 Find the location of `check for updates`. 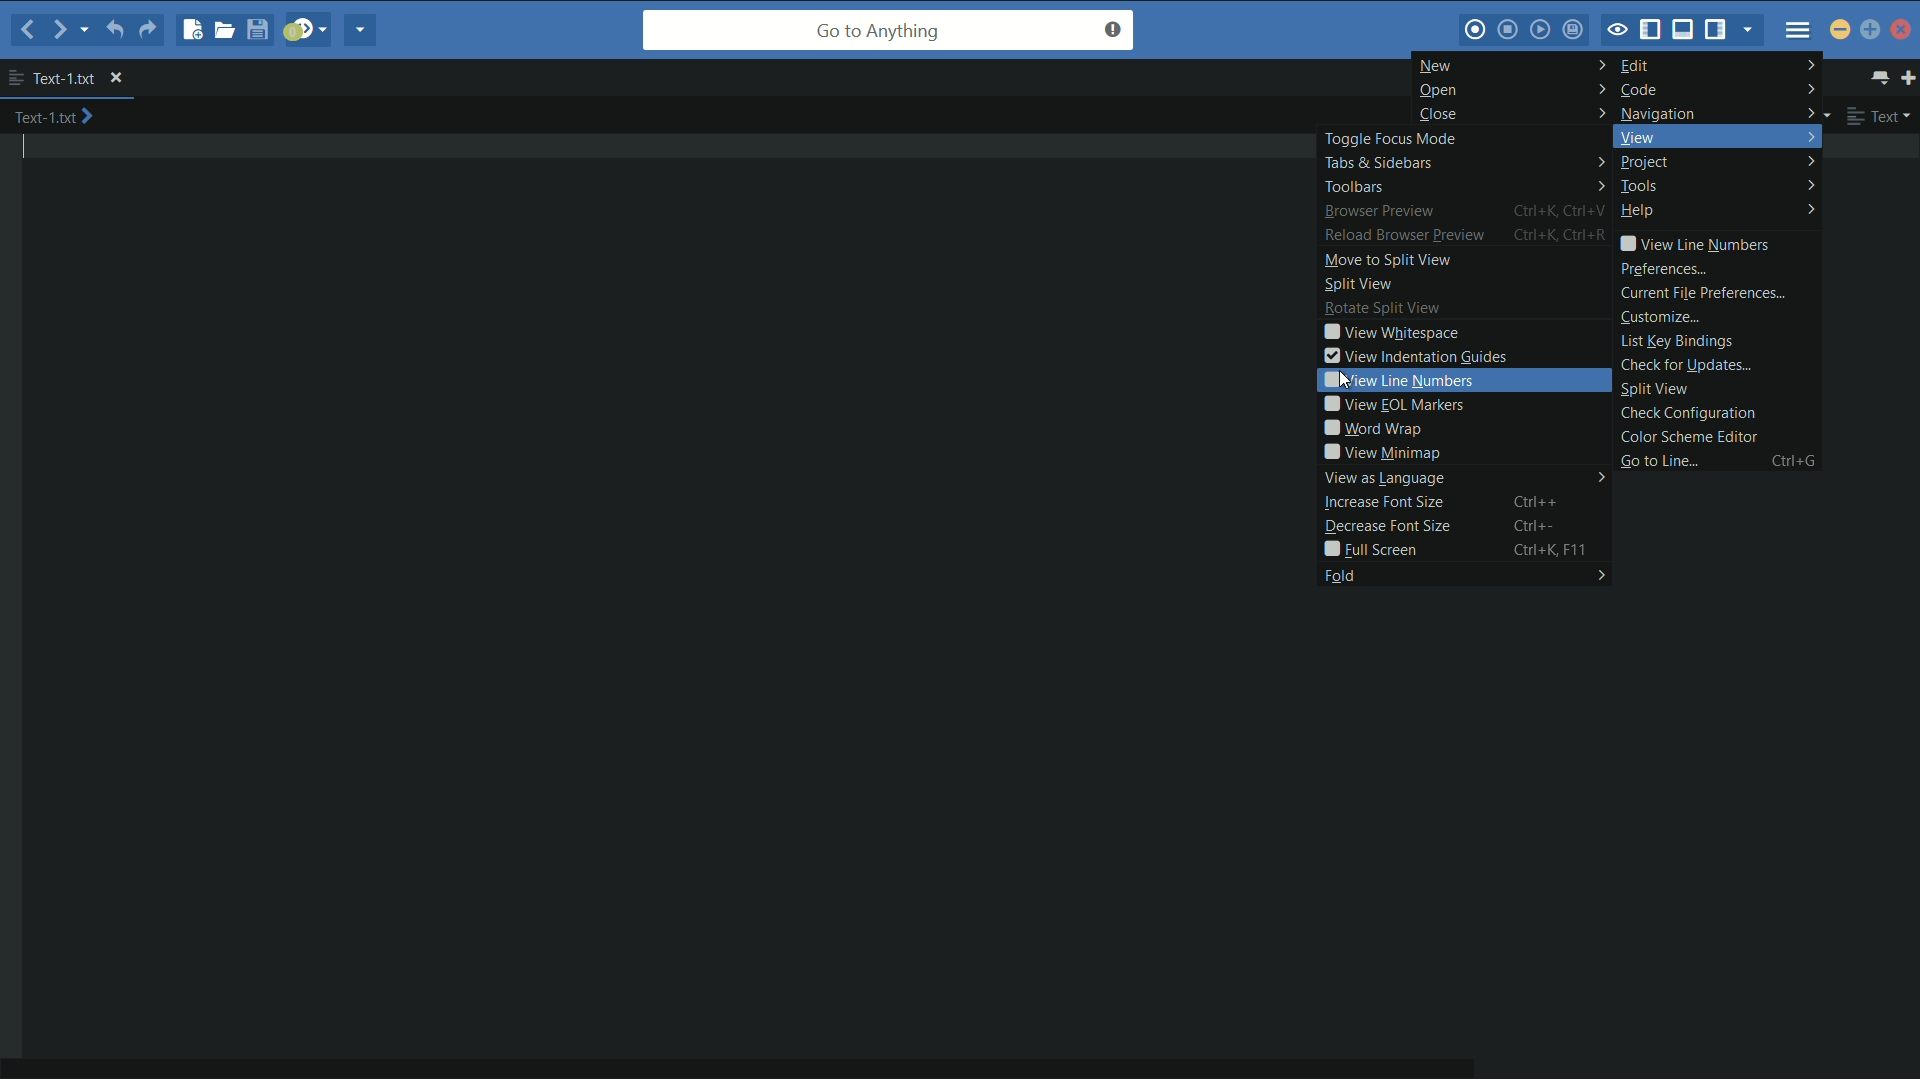

check for updates is located at coordinates (1686, 364).